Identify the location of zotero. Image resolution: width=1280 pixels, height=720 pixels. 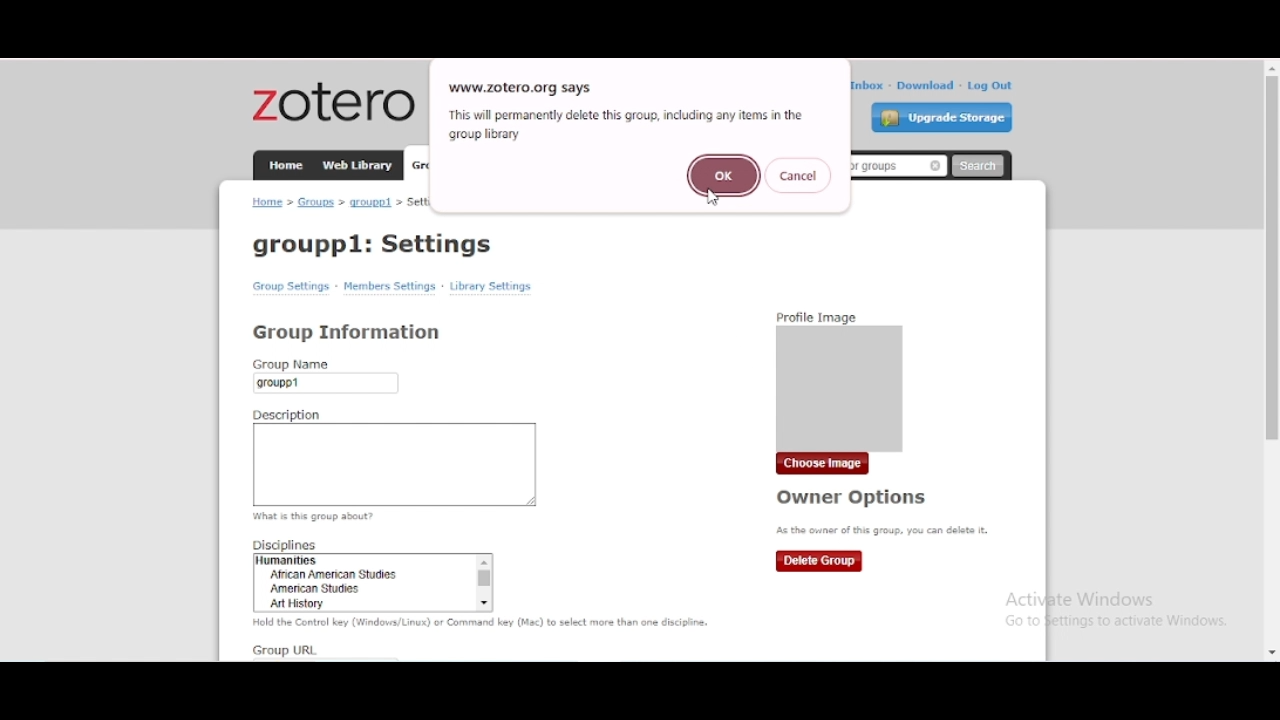
(335, 101).